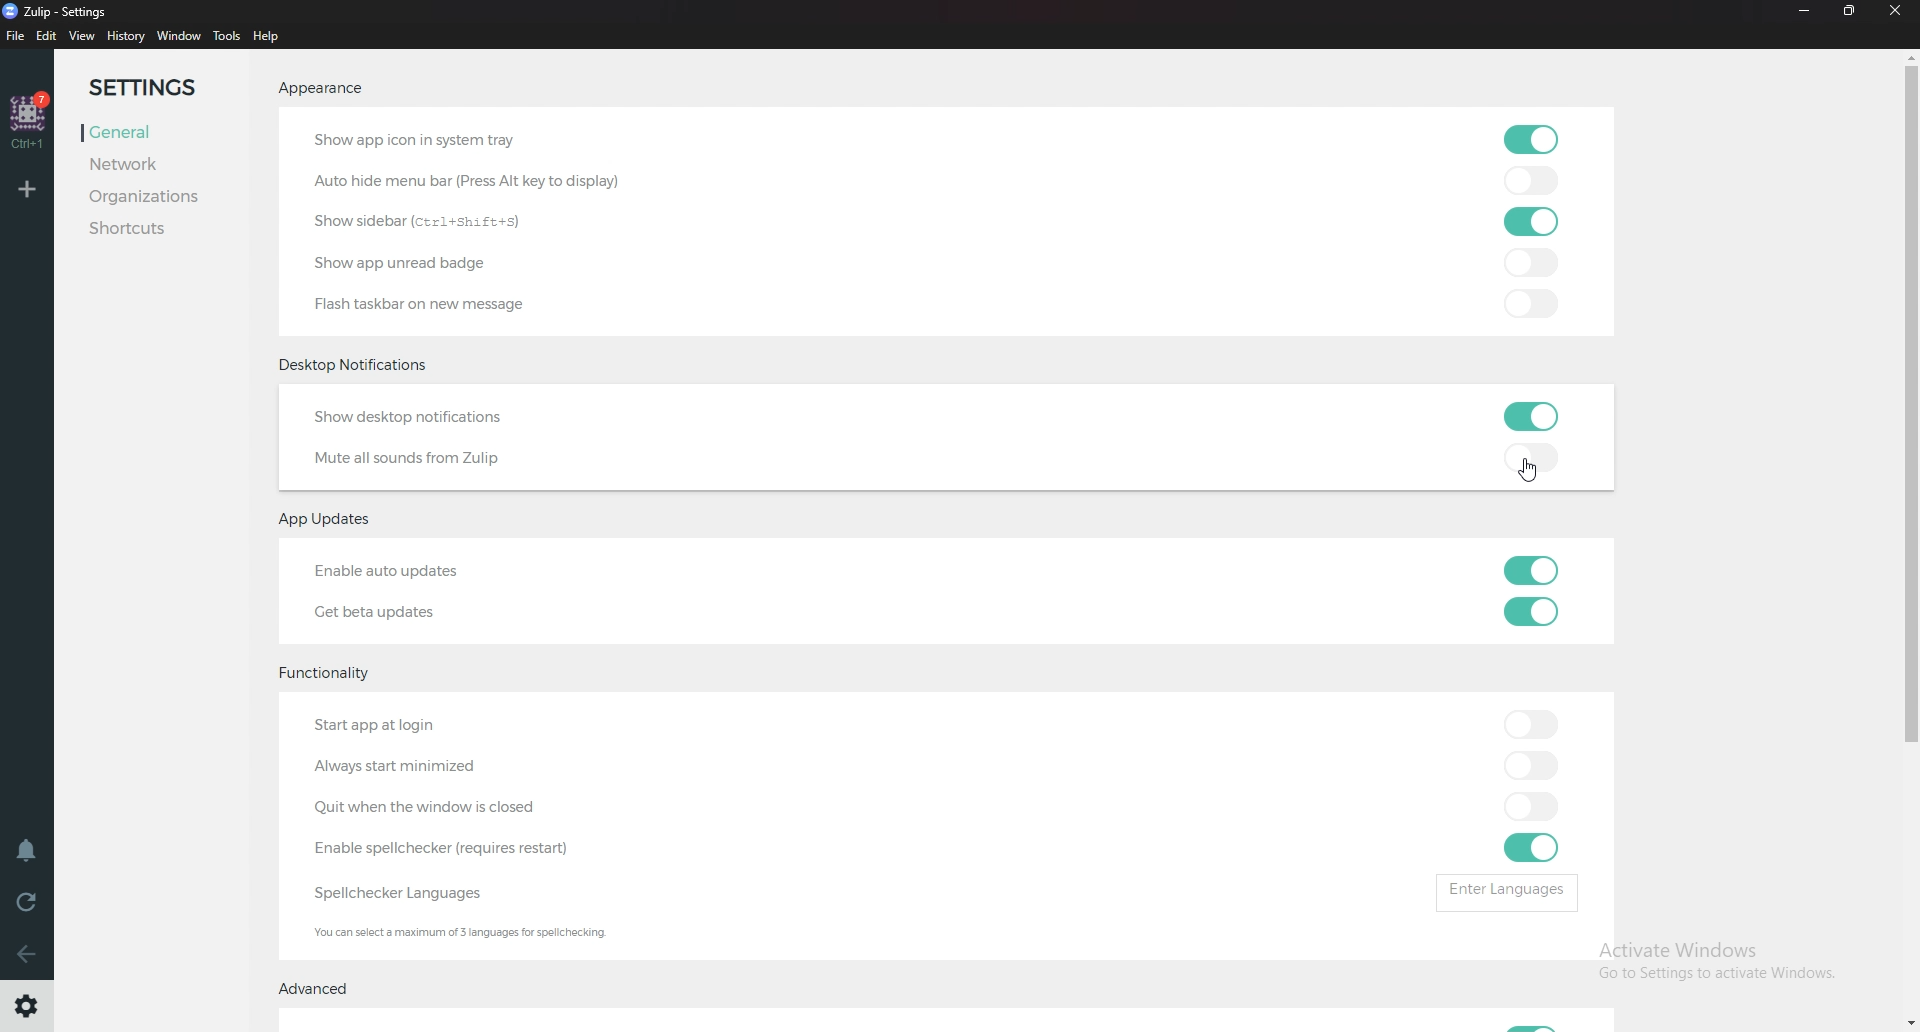 The width and height of the screenshot is (1920, 1032). I want to click on Tools, so click(226, 36).